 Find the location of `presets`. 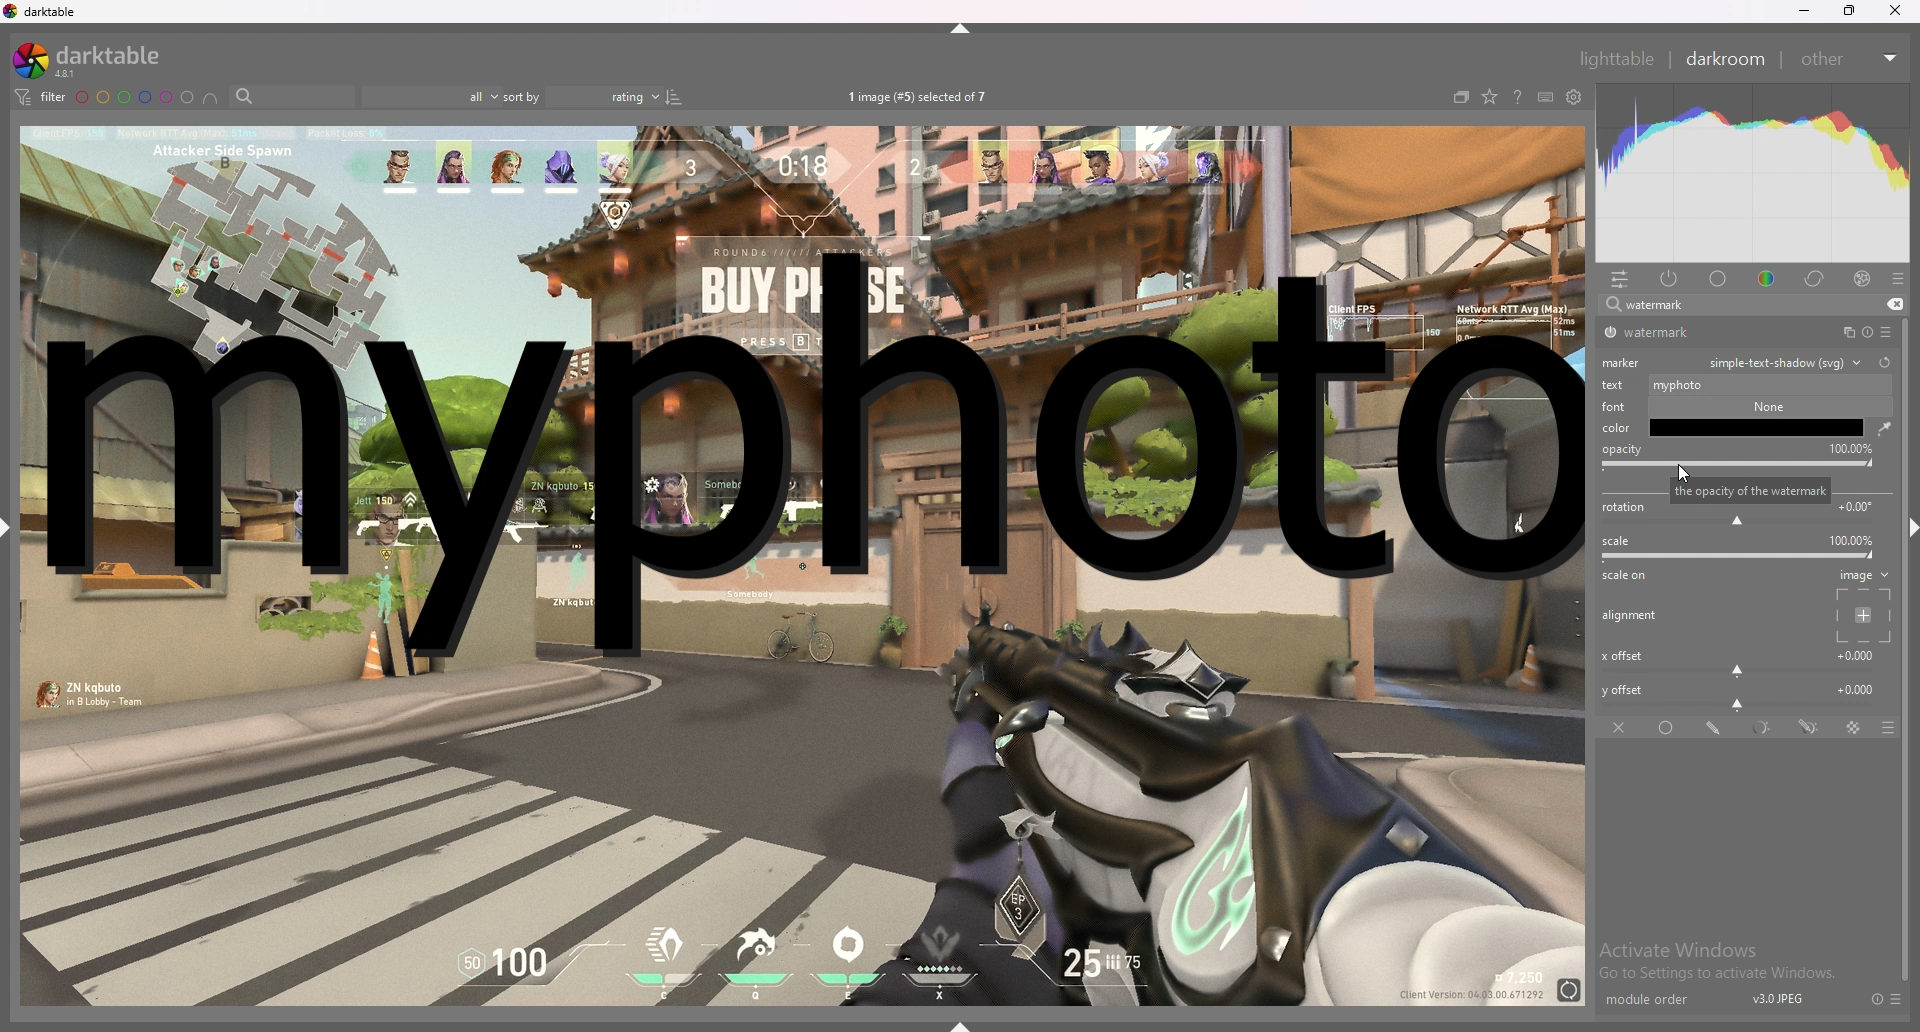

presets is located at coordinates (1897, 999).